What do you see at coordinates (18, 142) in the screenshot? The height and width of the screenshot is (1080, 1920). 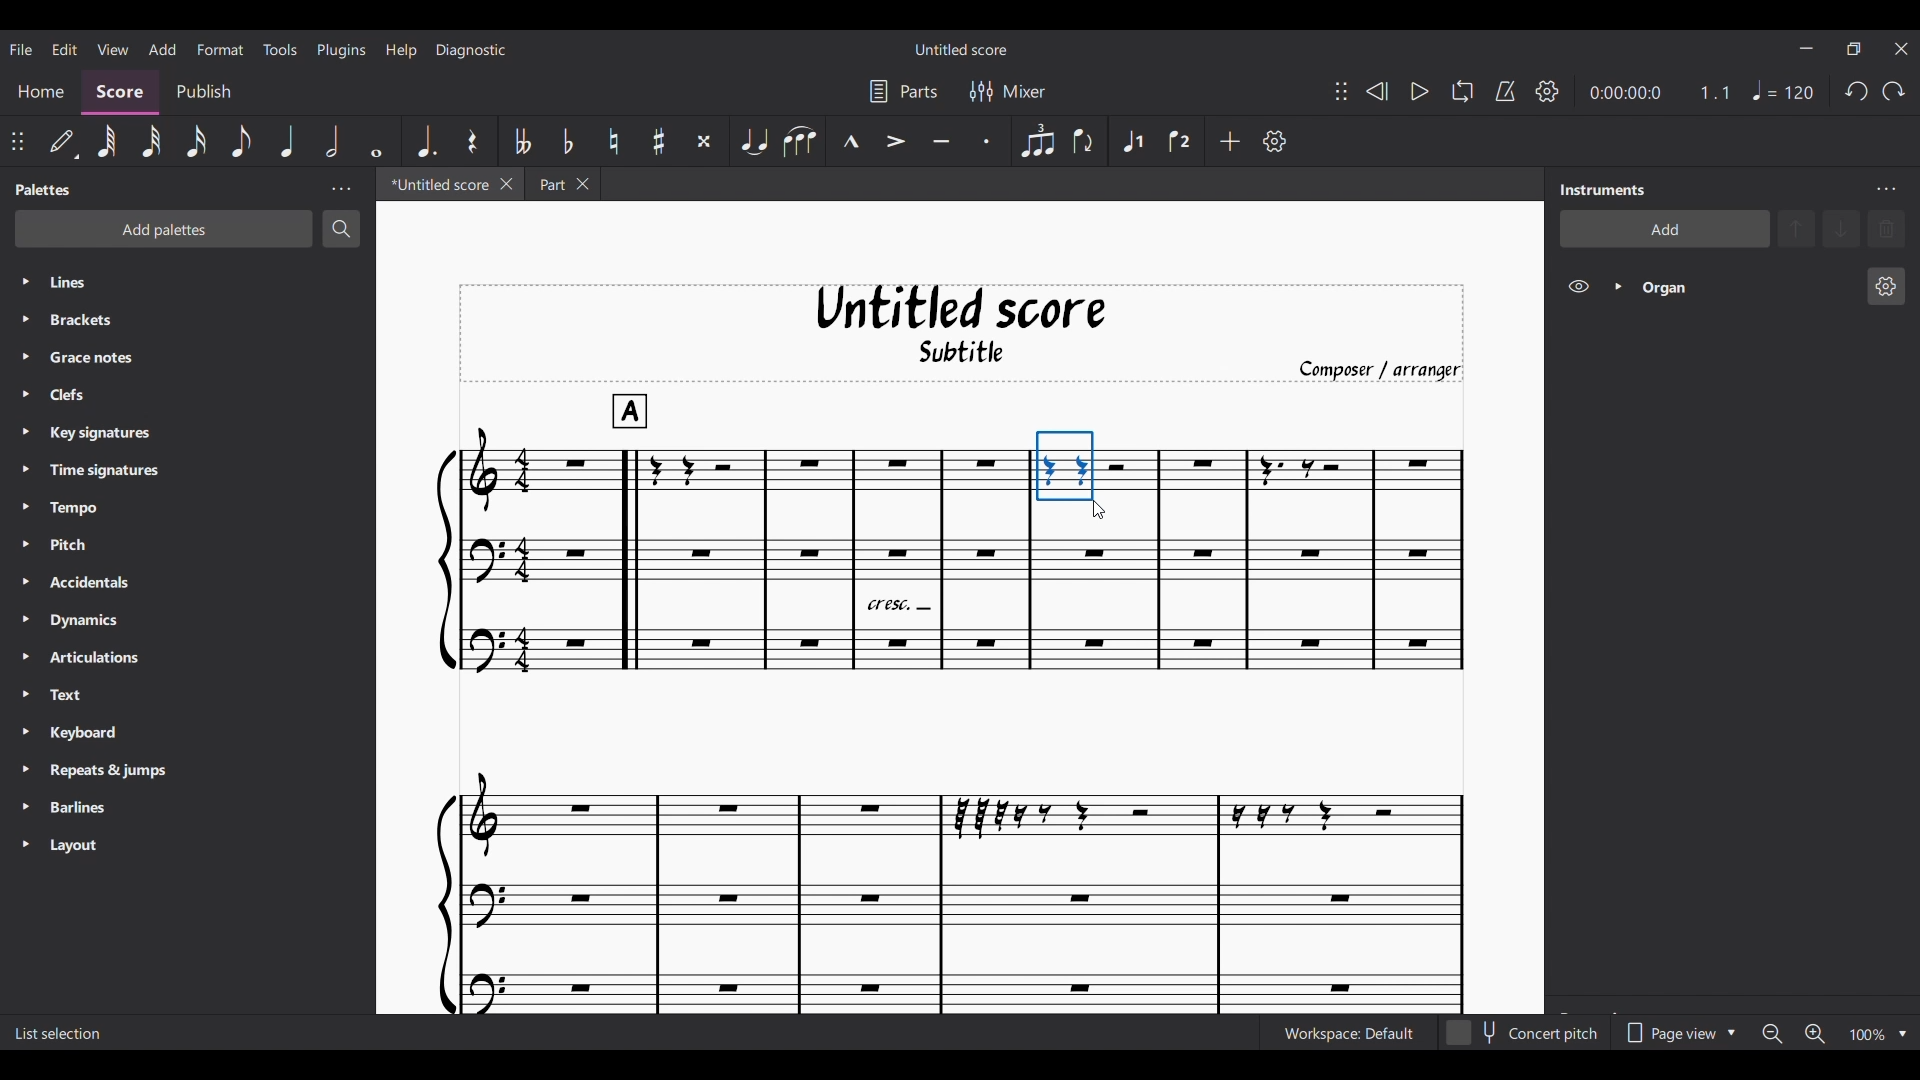 I see `Change position of toolbar attached` at bounding box center [18, 142].